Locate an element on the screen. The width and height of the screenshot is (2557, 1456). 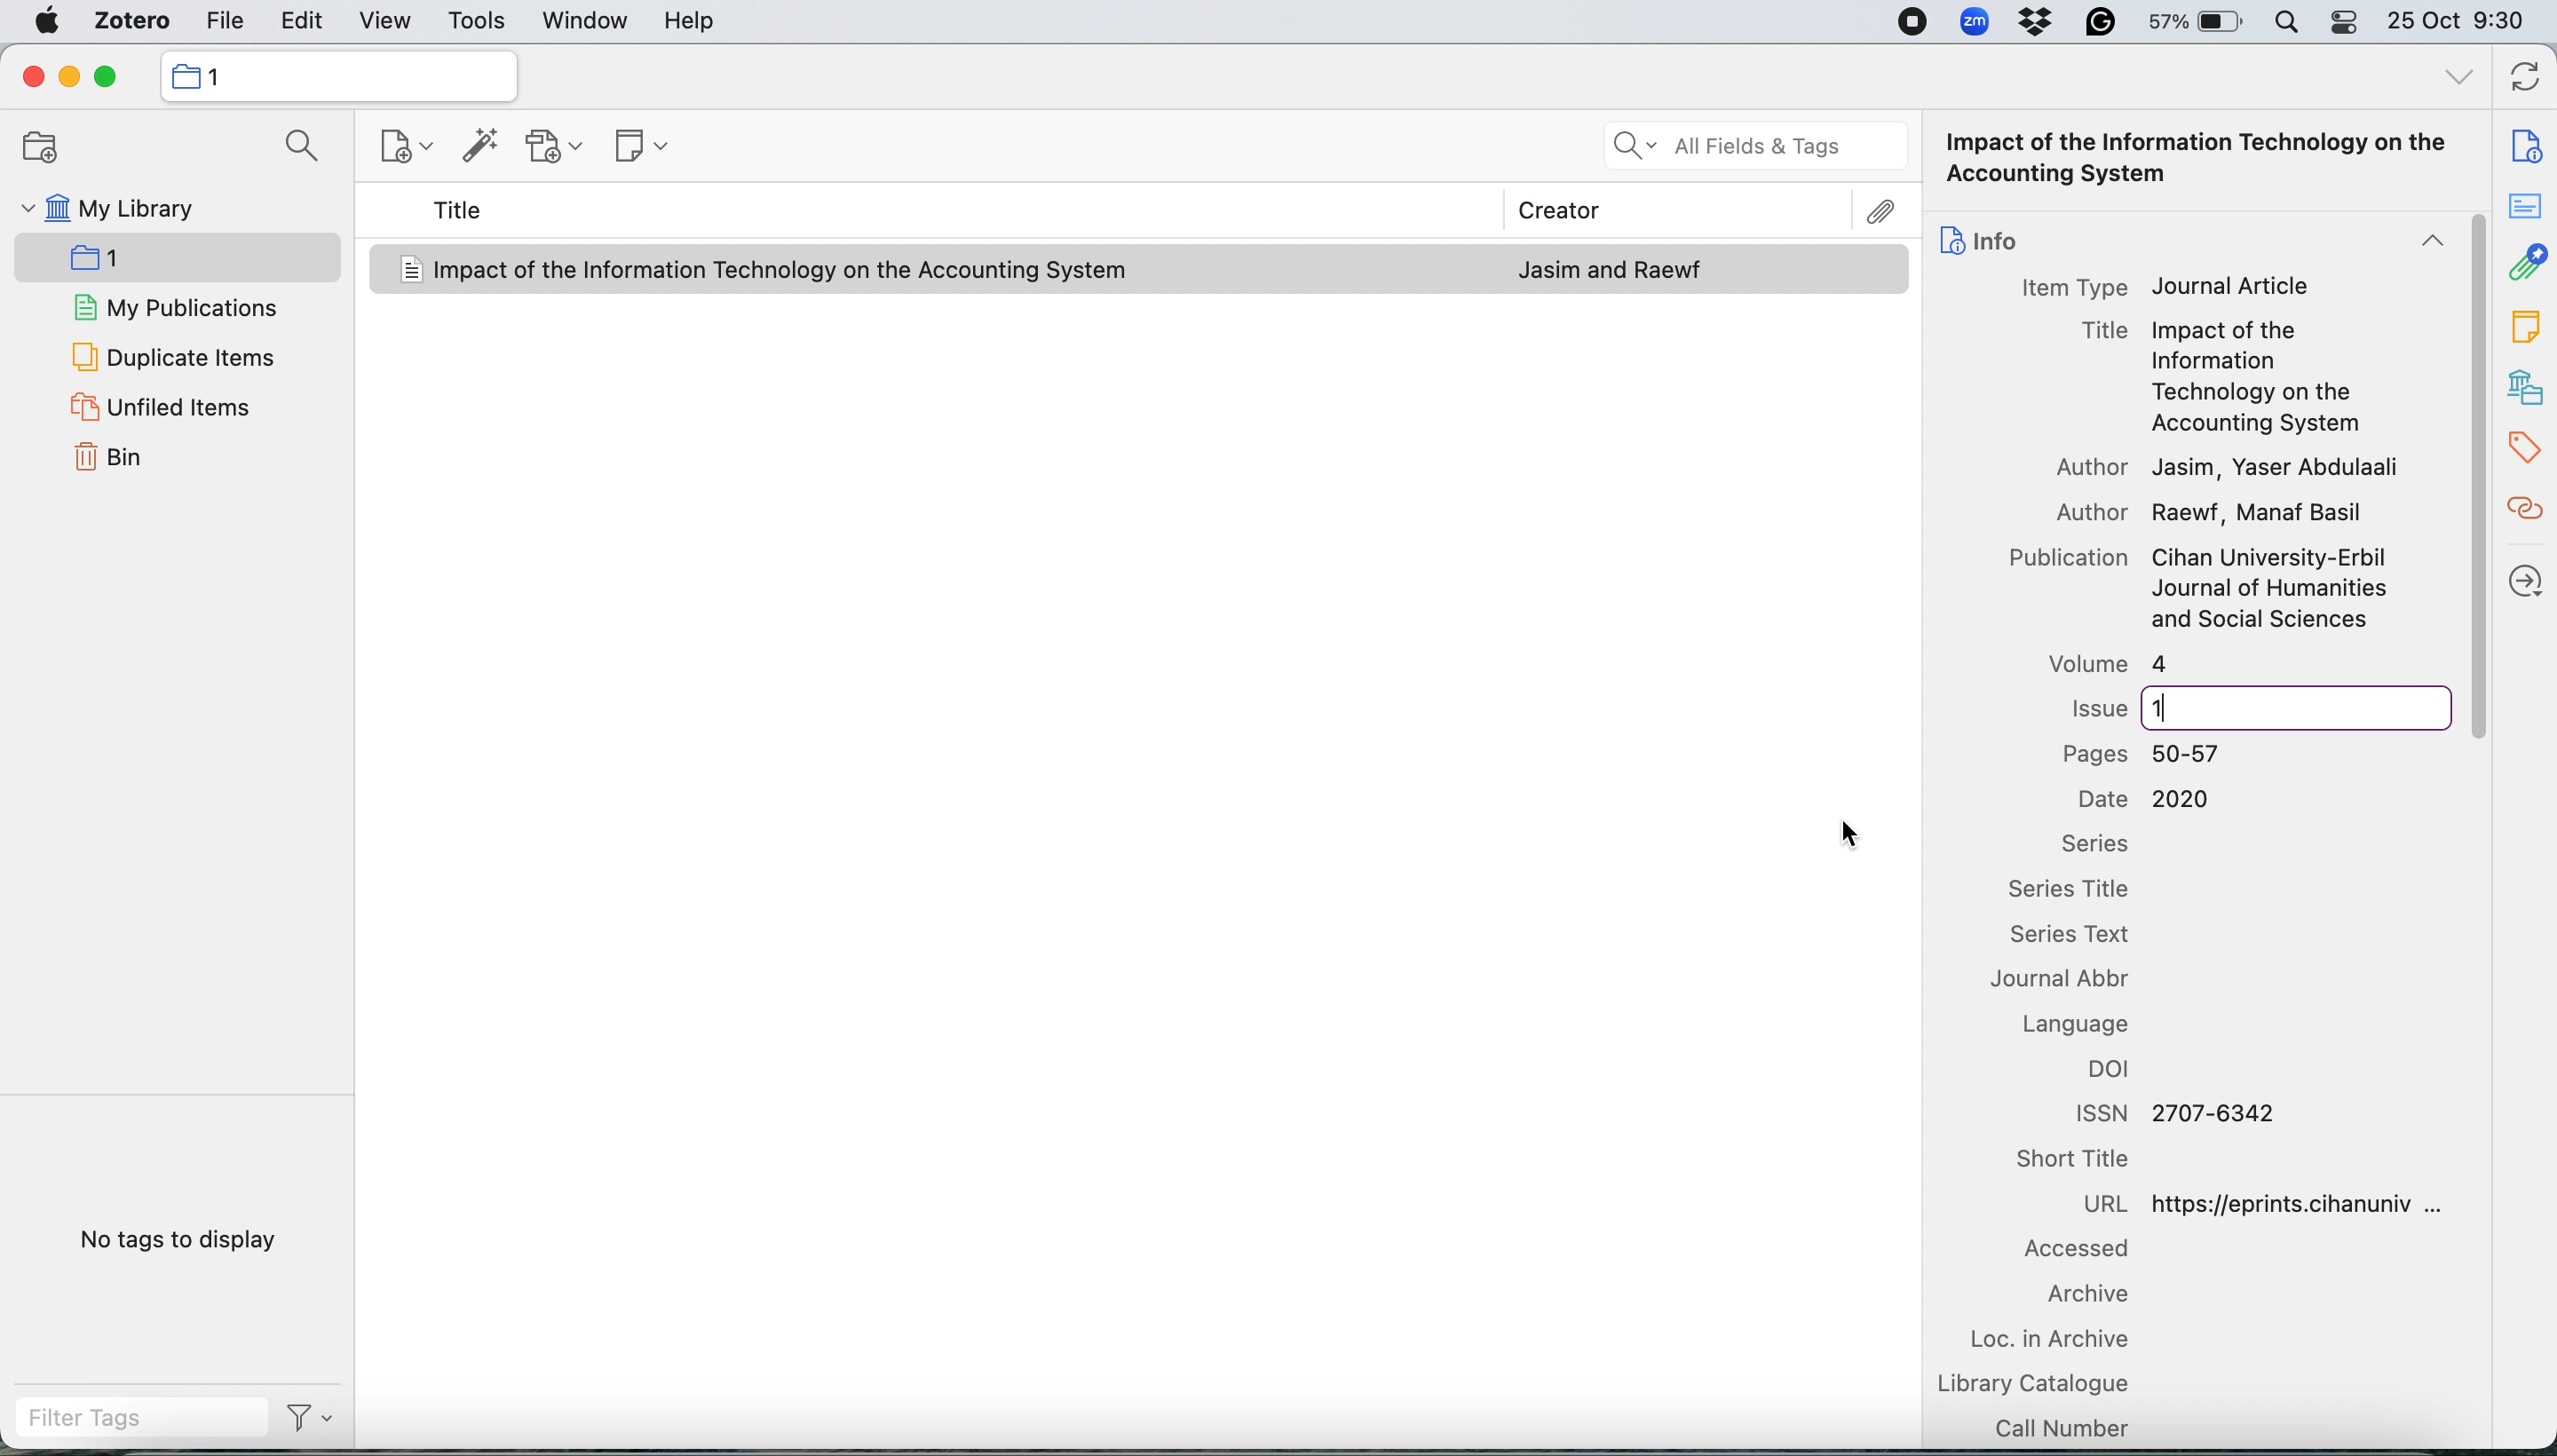
issn is located at coordinates (2169, 1111).